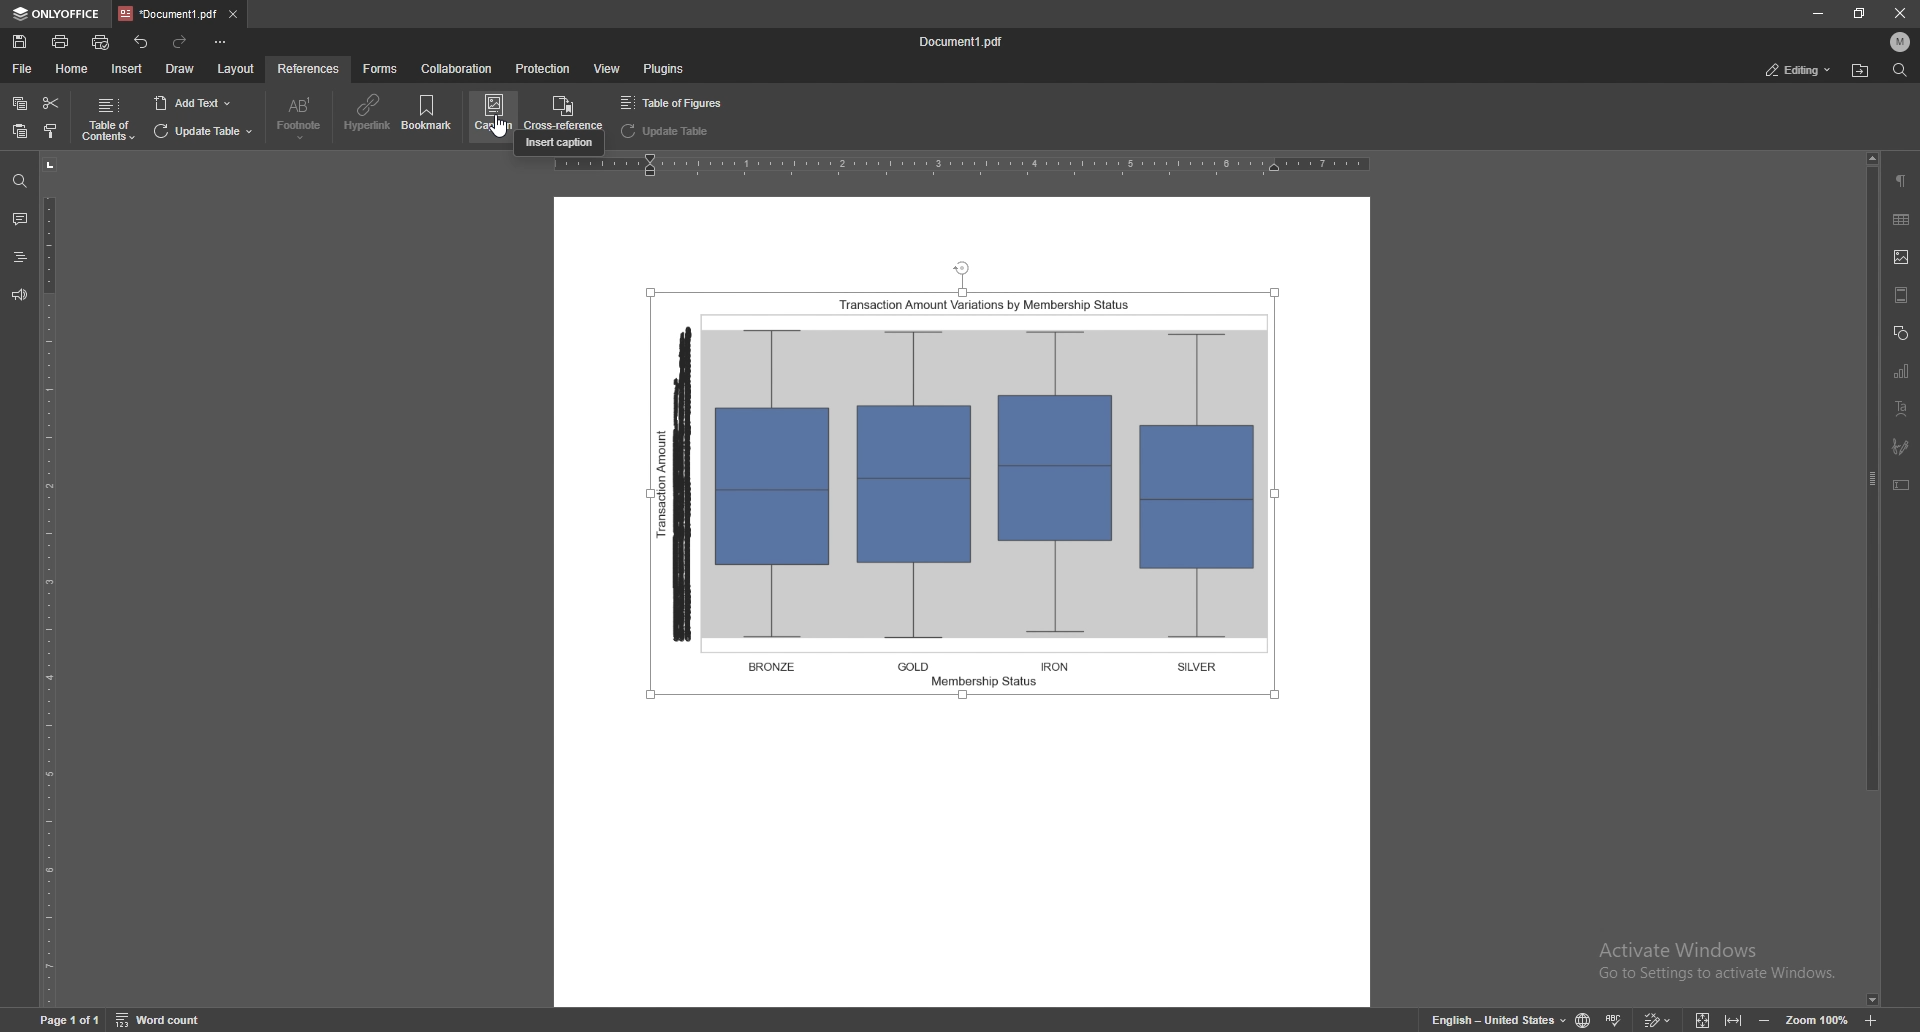 This screenshot has width=1920, height=1032. What do you see at coordinates (237, 69) in the screenshot?
I see `layout` at bounding box center [237, 69].